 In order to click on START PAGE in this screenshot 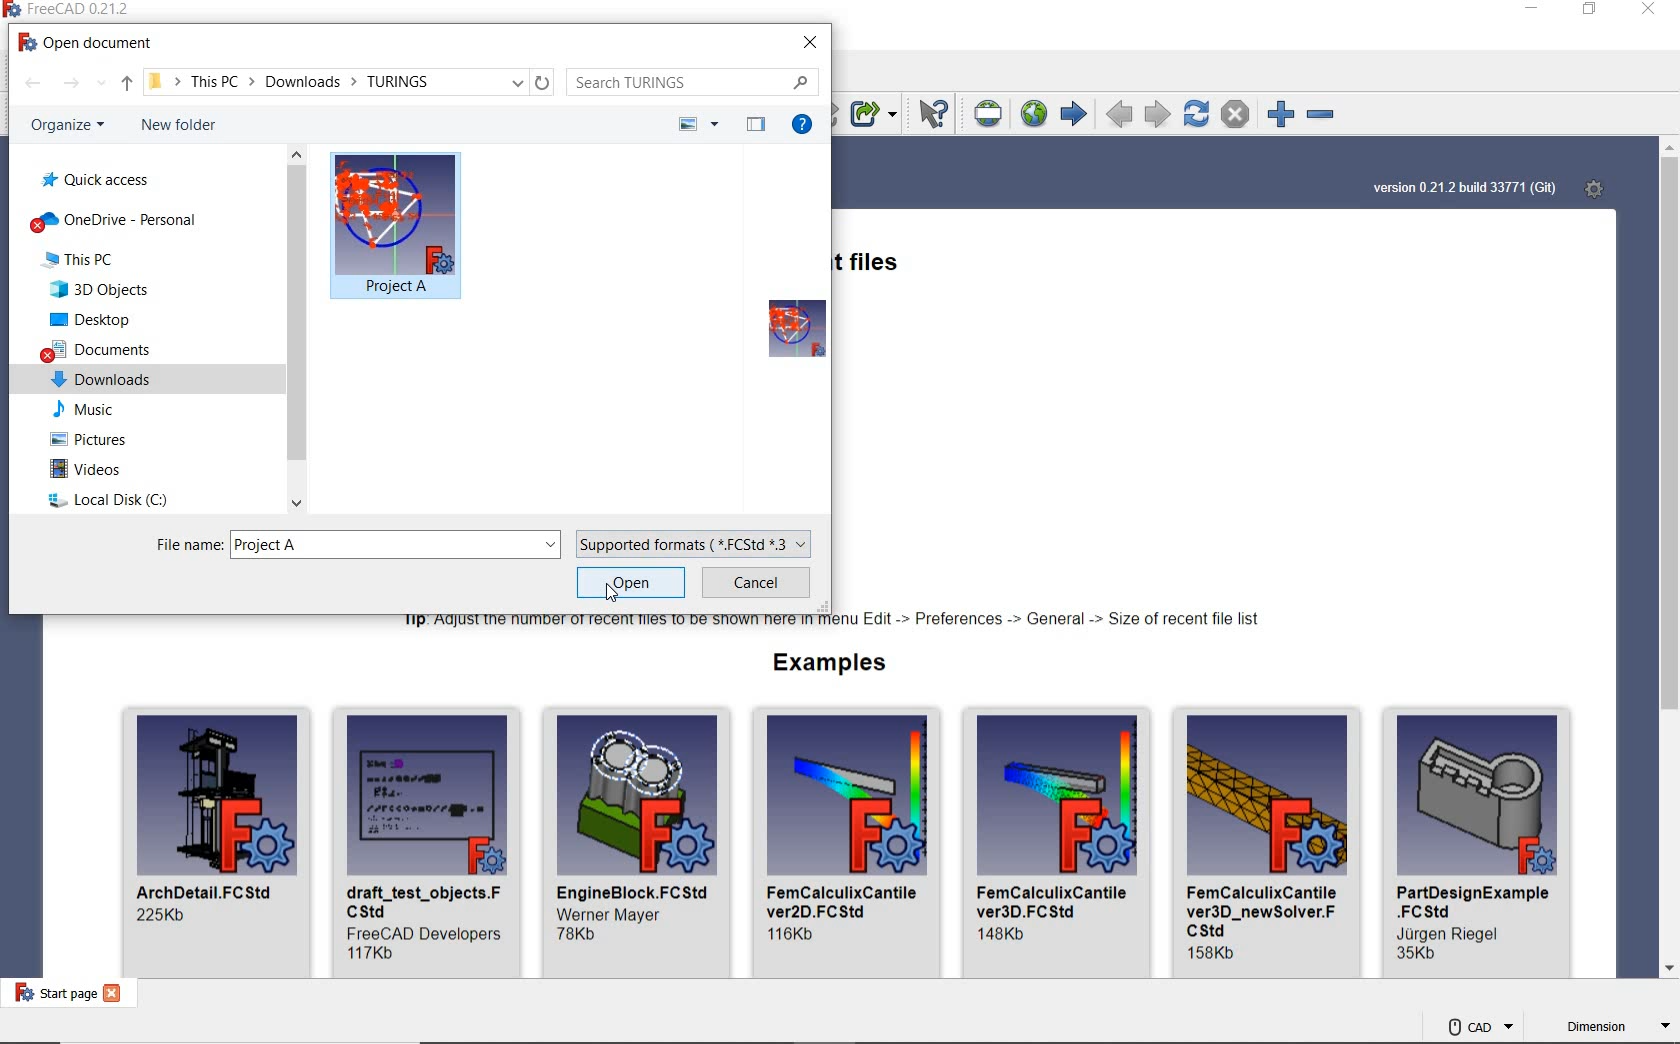, I will do `click(1073, 115)`.